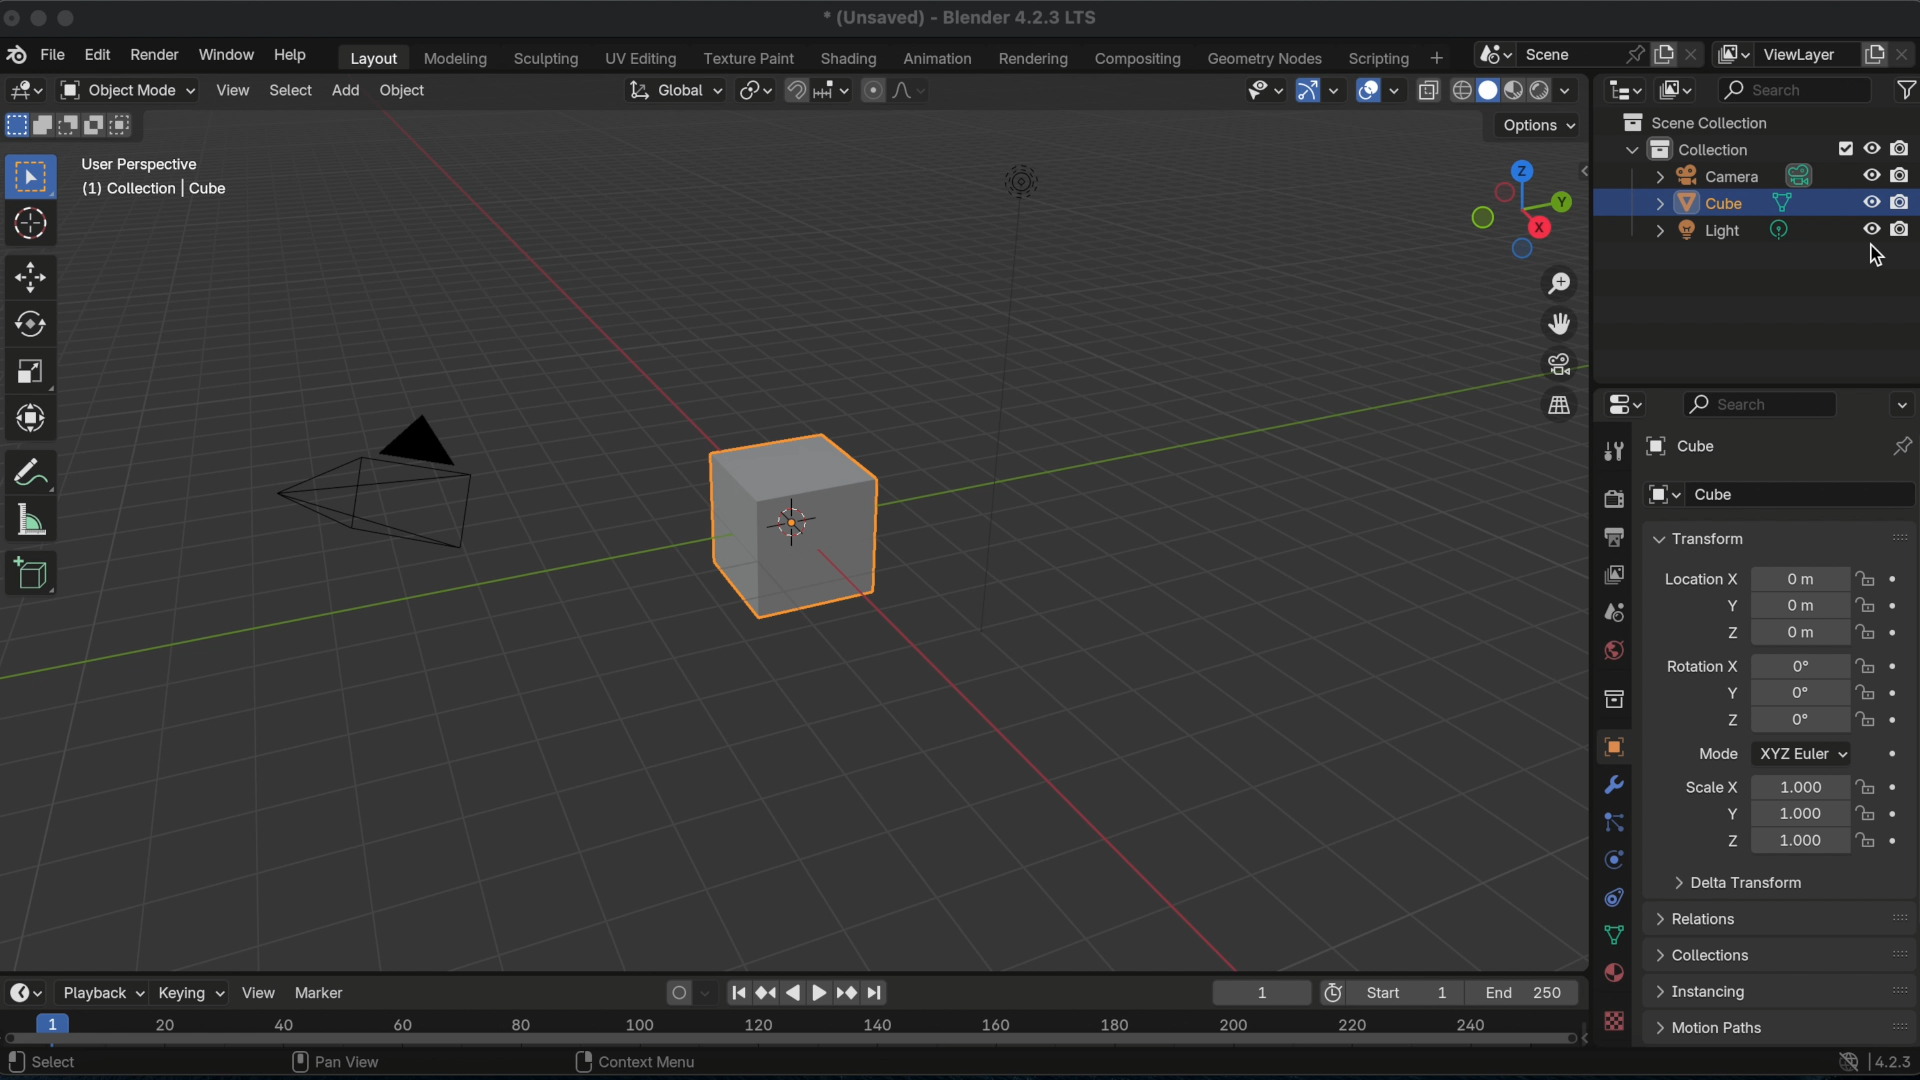  Describe the element at coordinates (229, 53) in the screenshot. I see `window` at that location.